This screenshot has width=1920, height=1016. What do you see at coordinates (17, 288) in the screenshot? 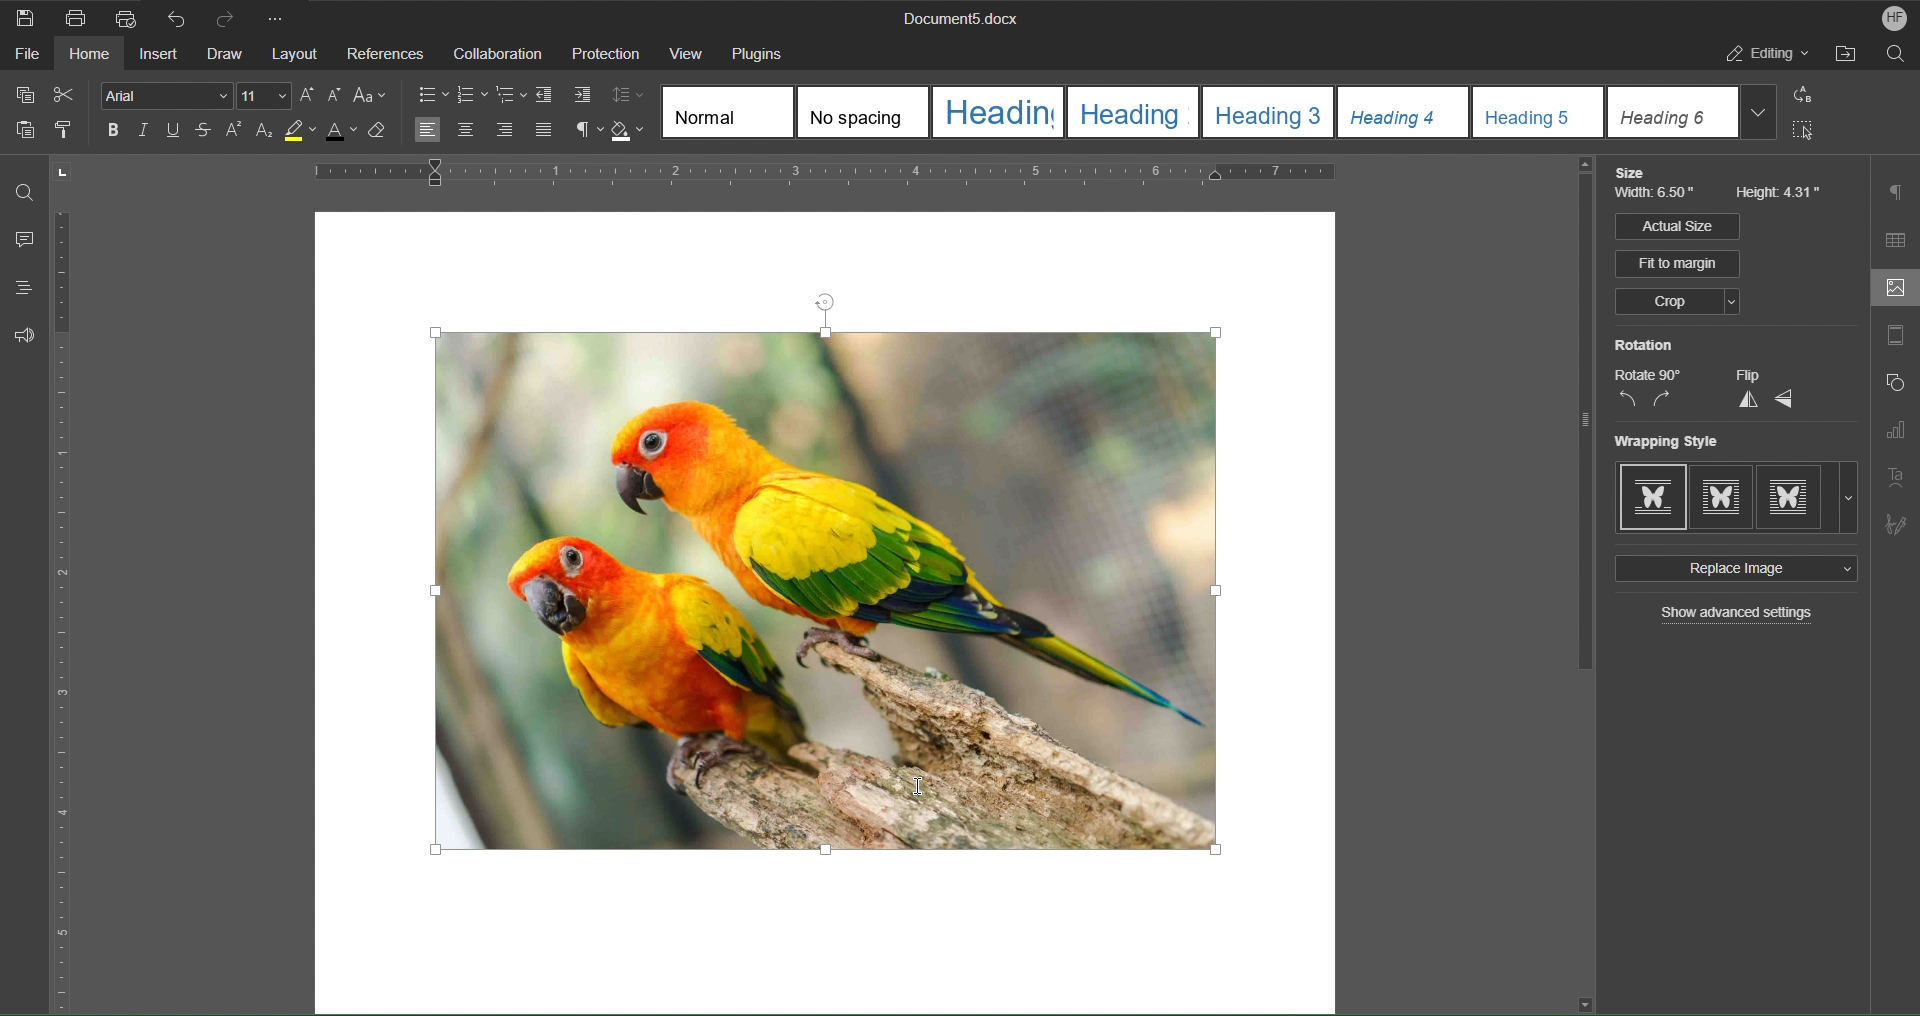
I see `Headings` at bounding box center [17, 288].